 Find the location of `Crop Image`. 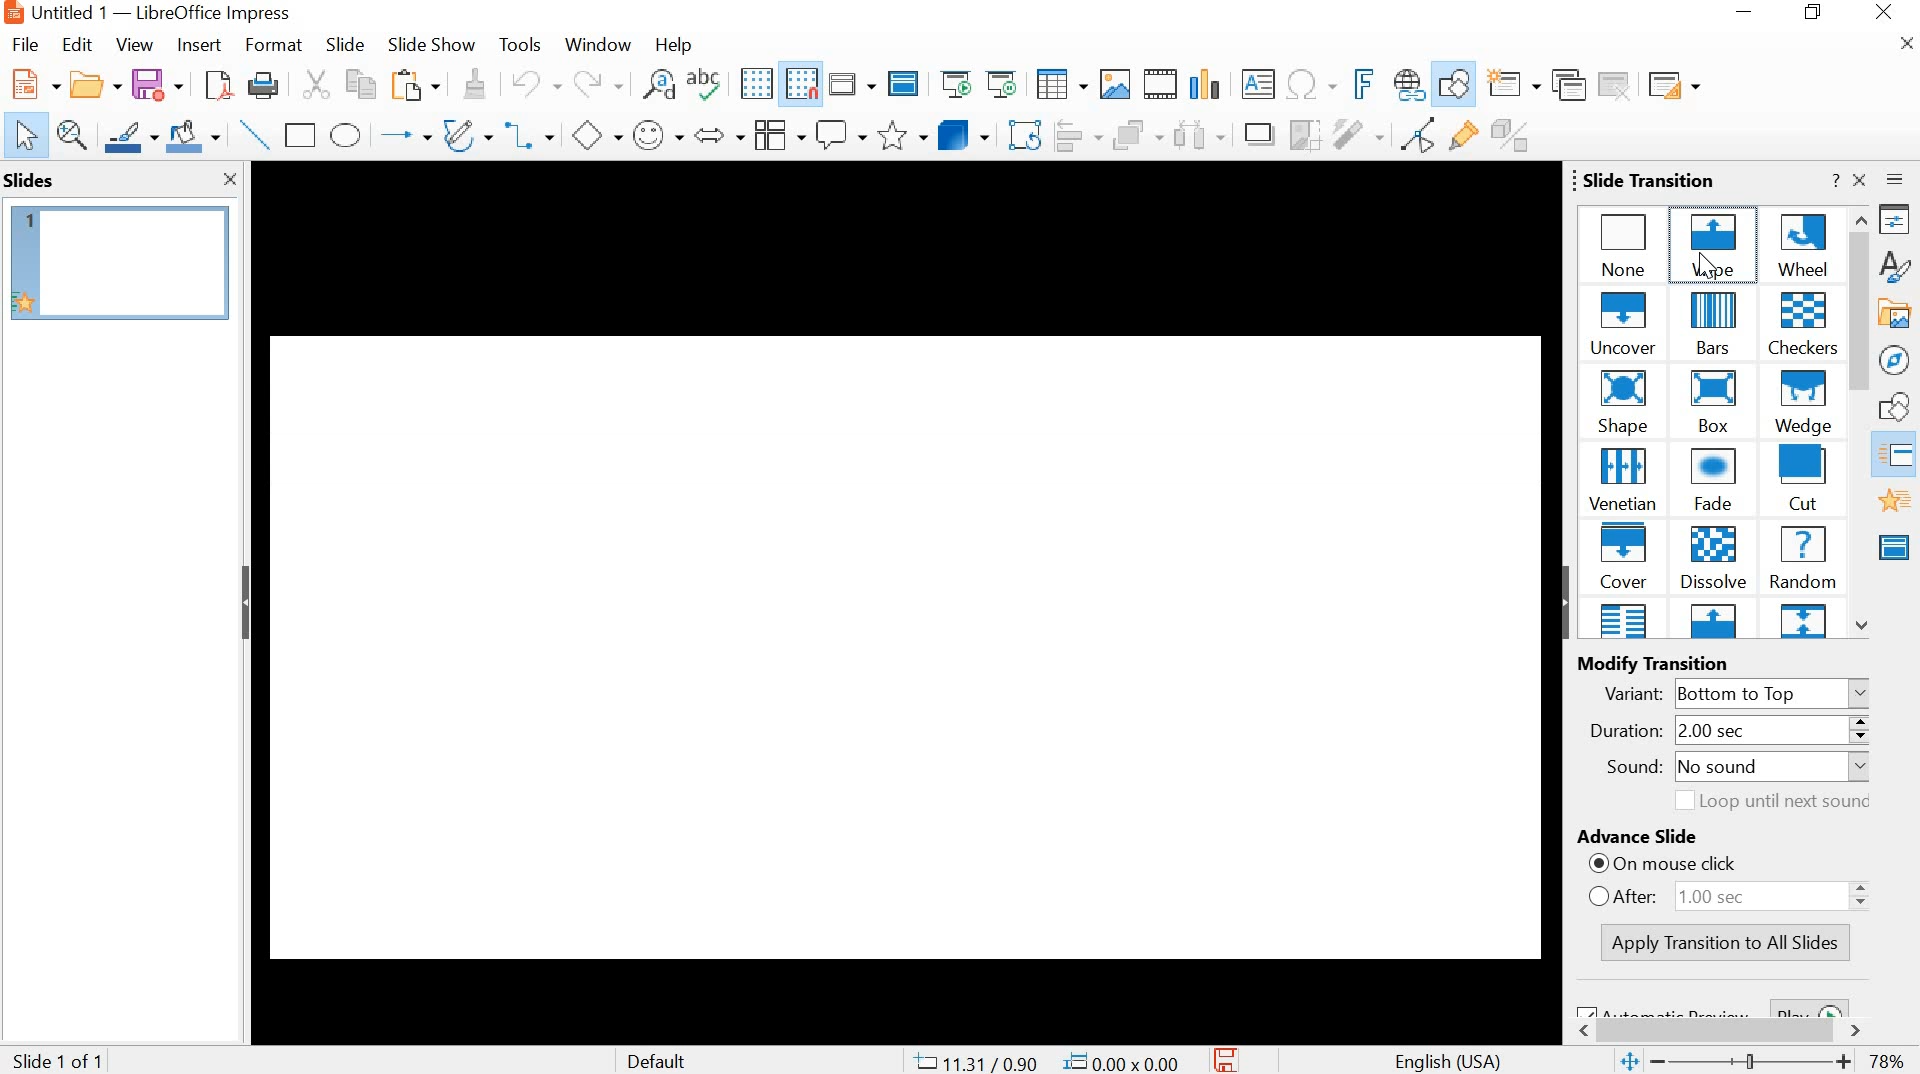

Crop Image is located at coordinates (1303, 133).